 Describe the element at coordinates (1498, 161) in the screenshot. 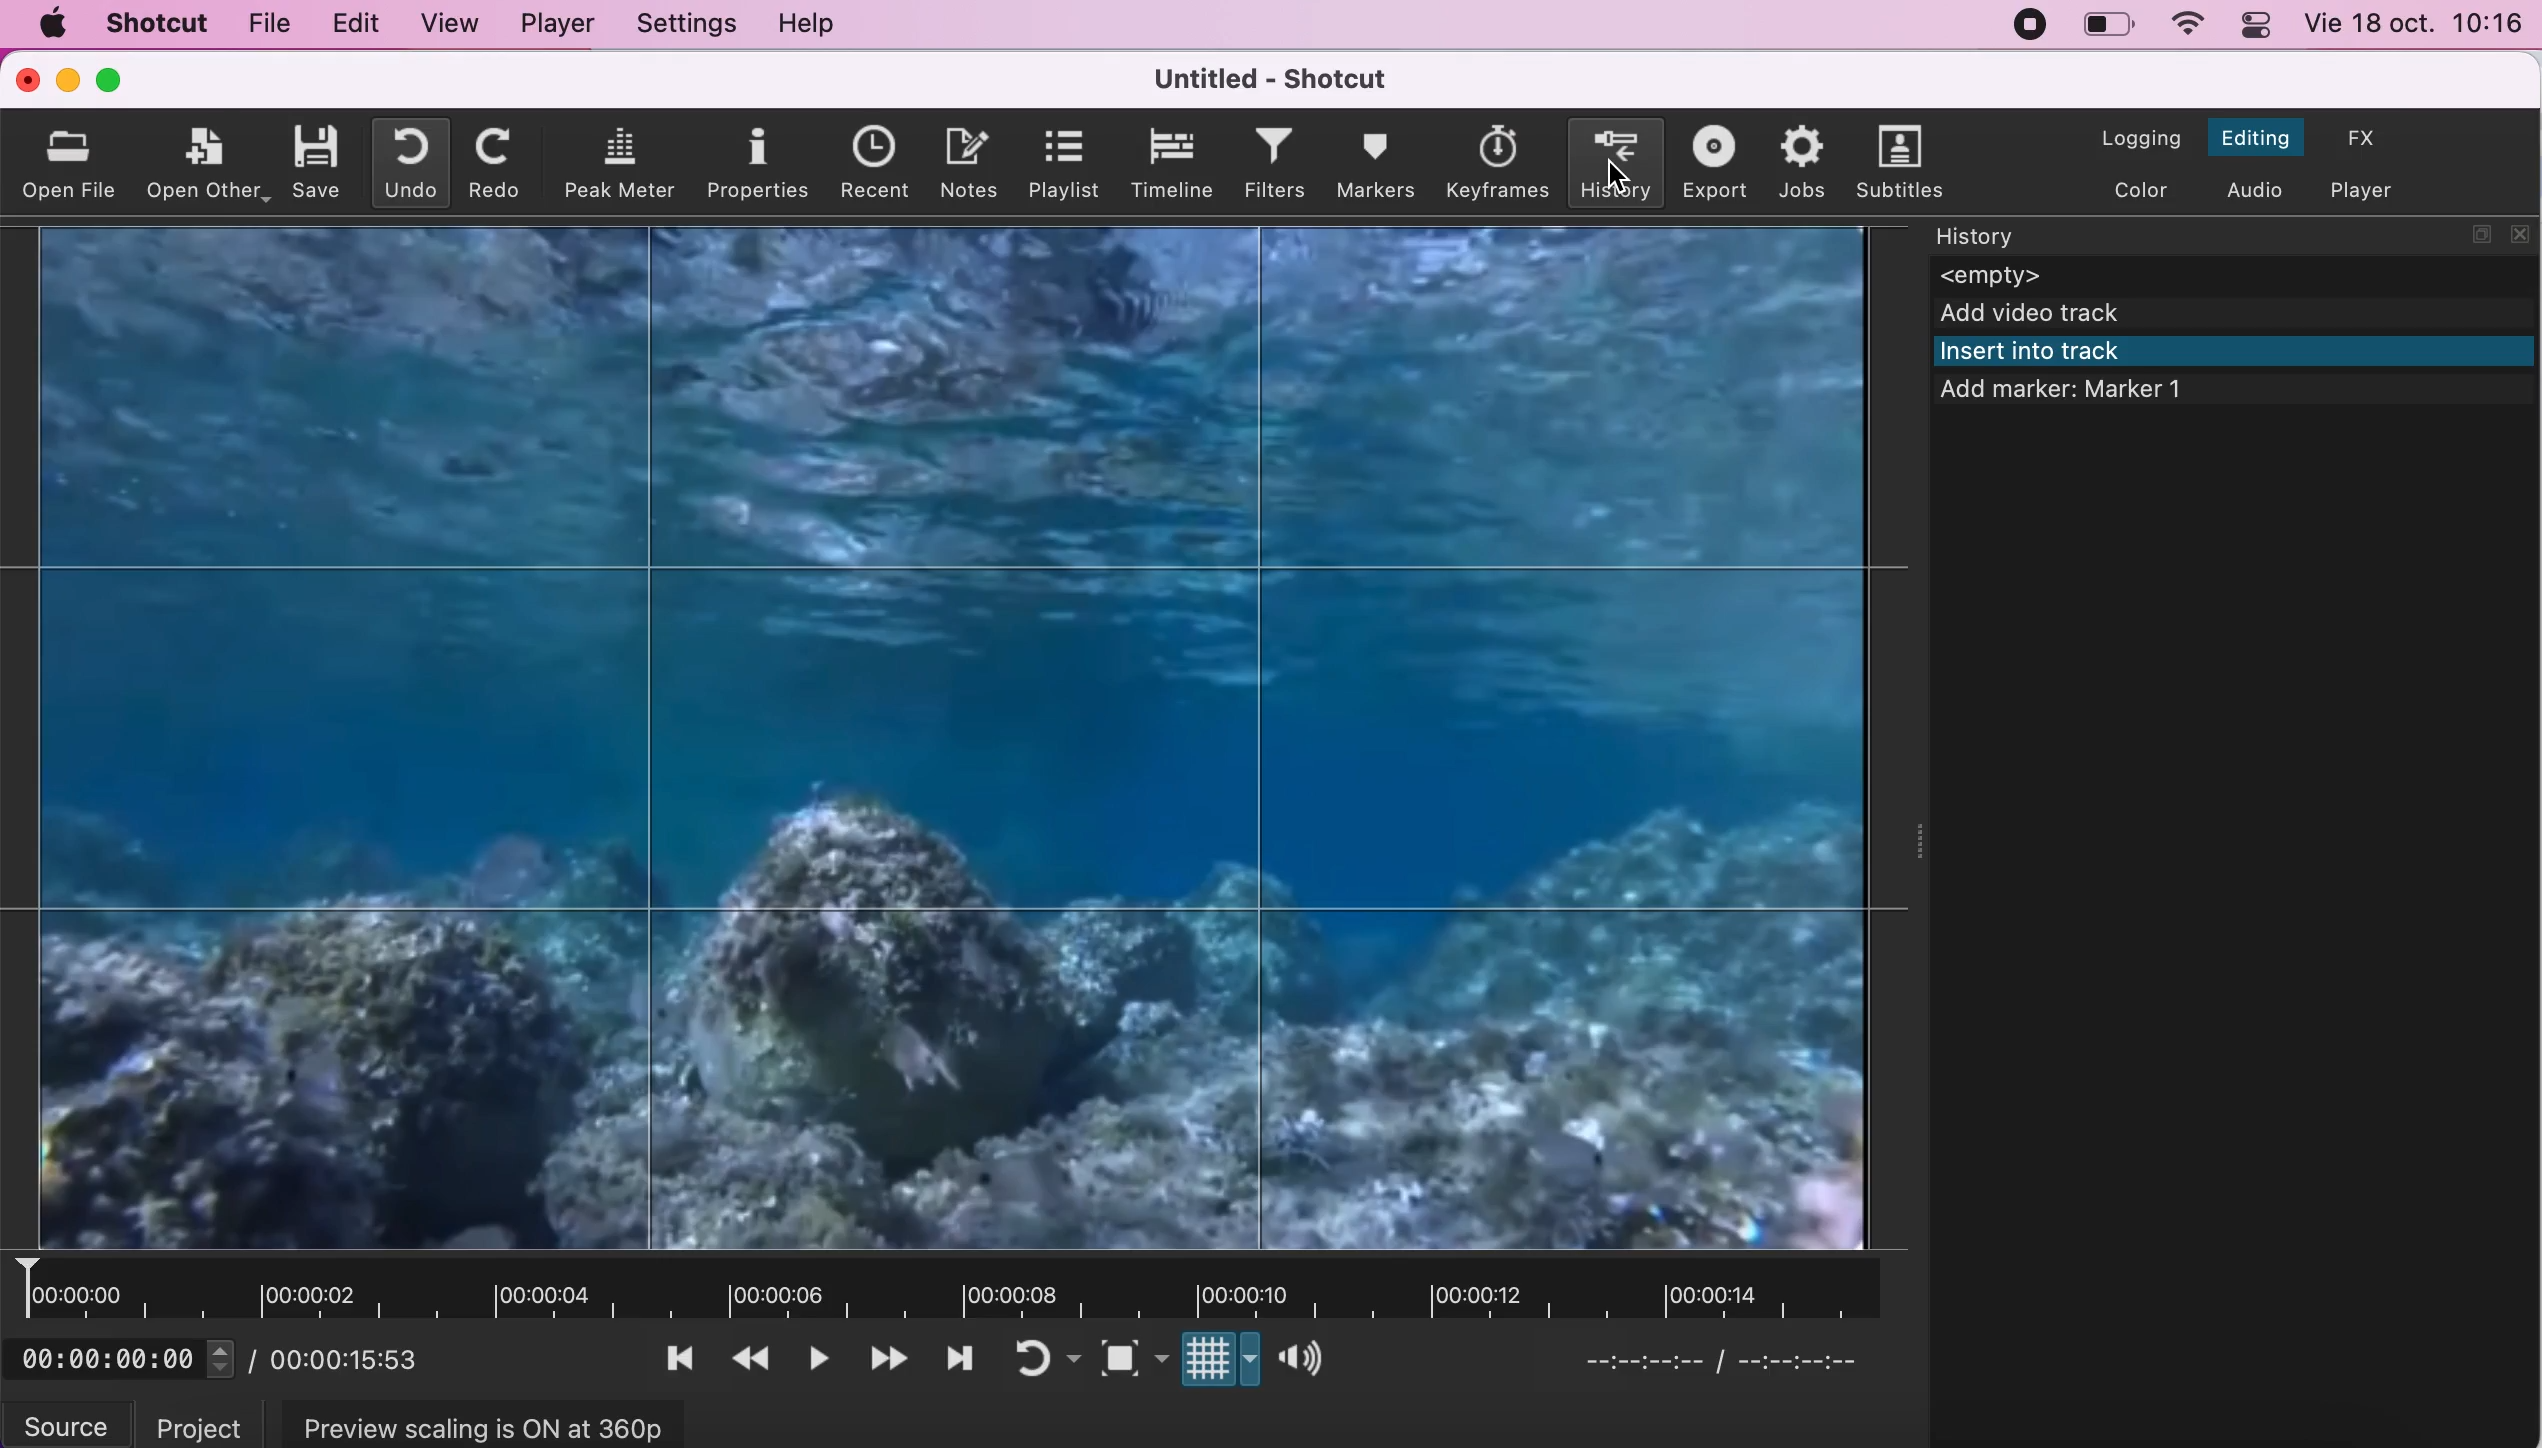

I see `keyframes` at that location.